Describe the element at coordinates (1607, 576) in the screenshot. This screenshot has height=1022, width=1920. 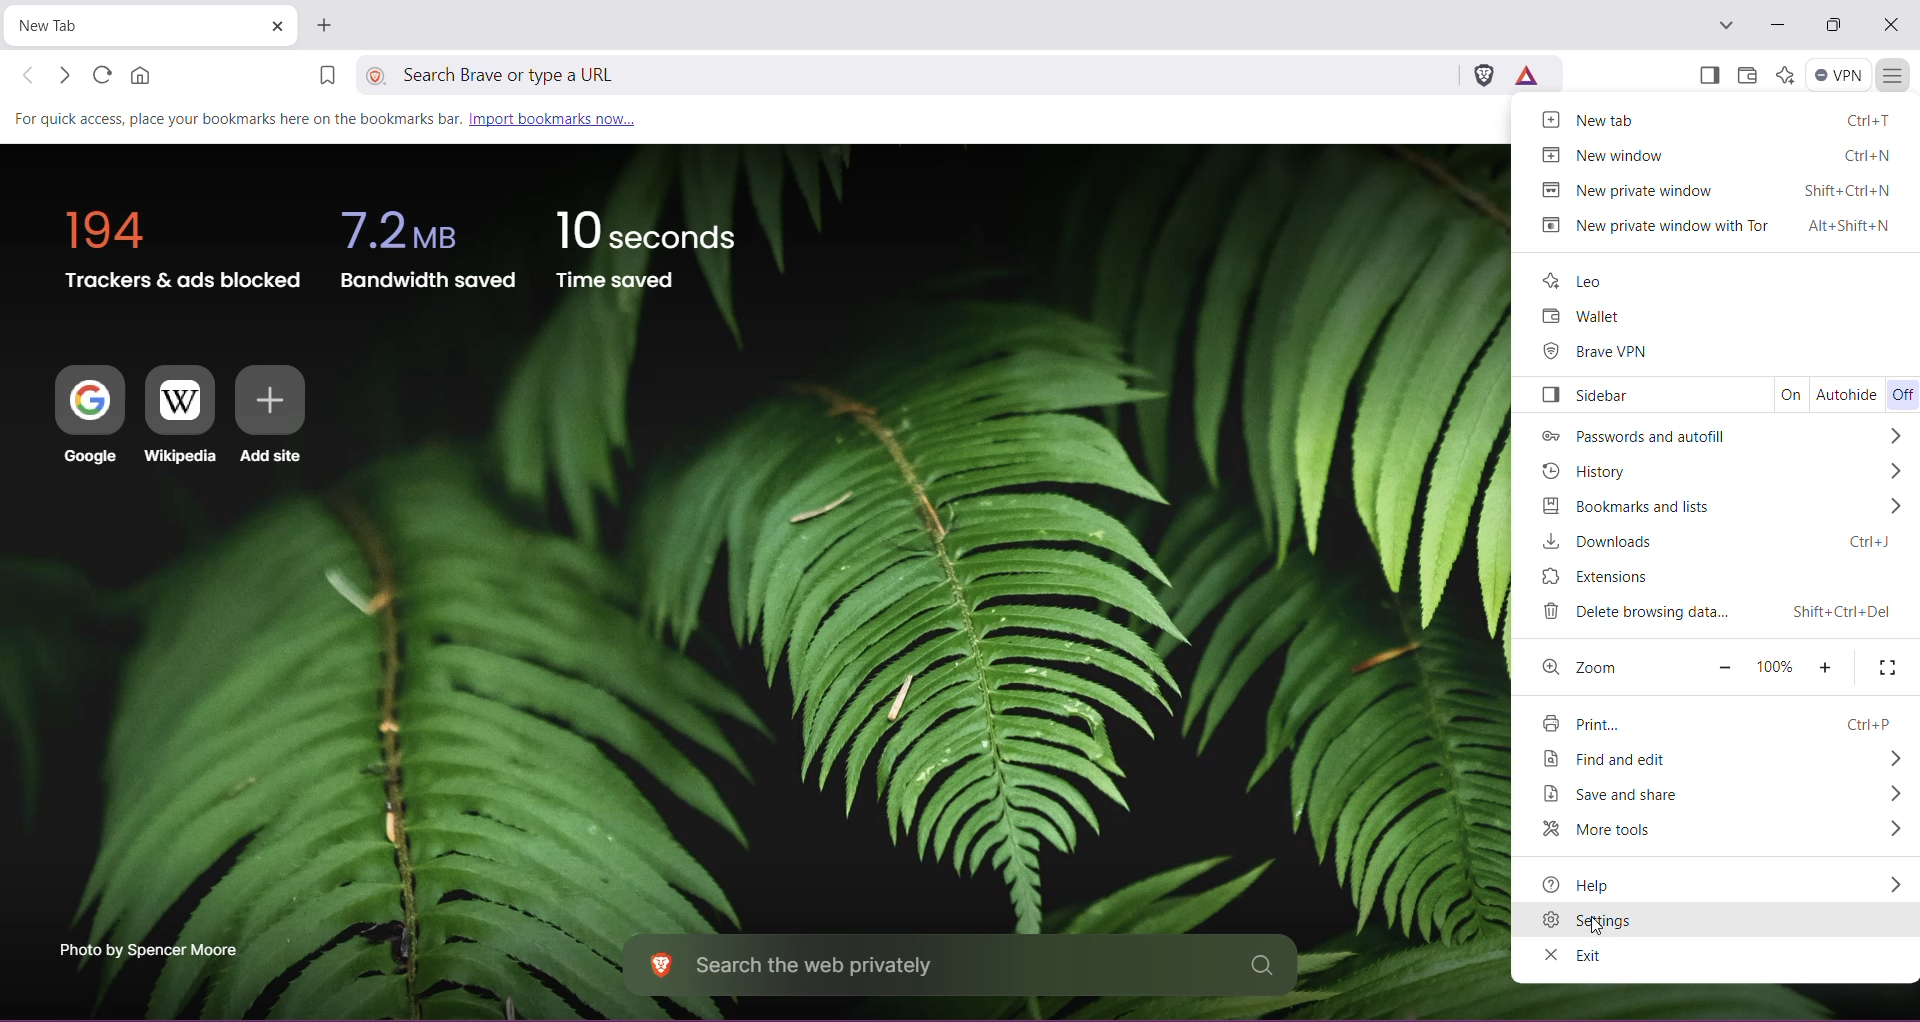
I see `Extensions` at that location.